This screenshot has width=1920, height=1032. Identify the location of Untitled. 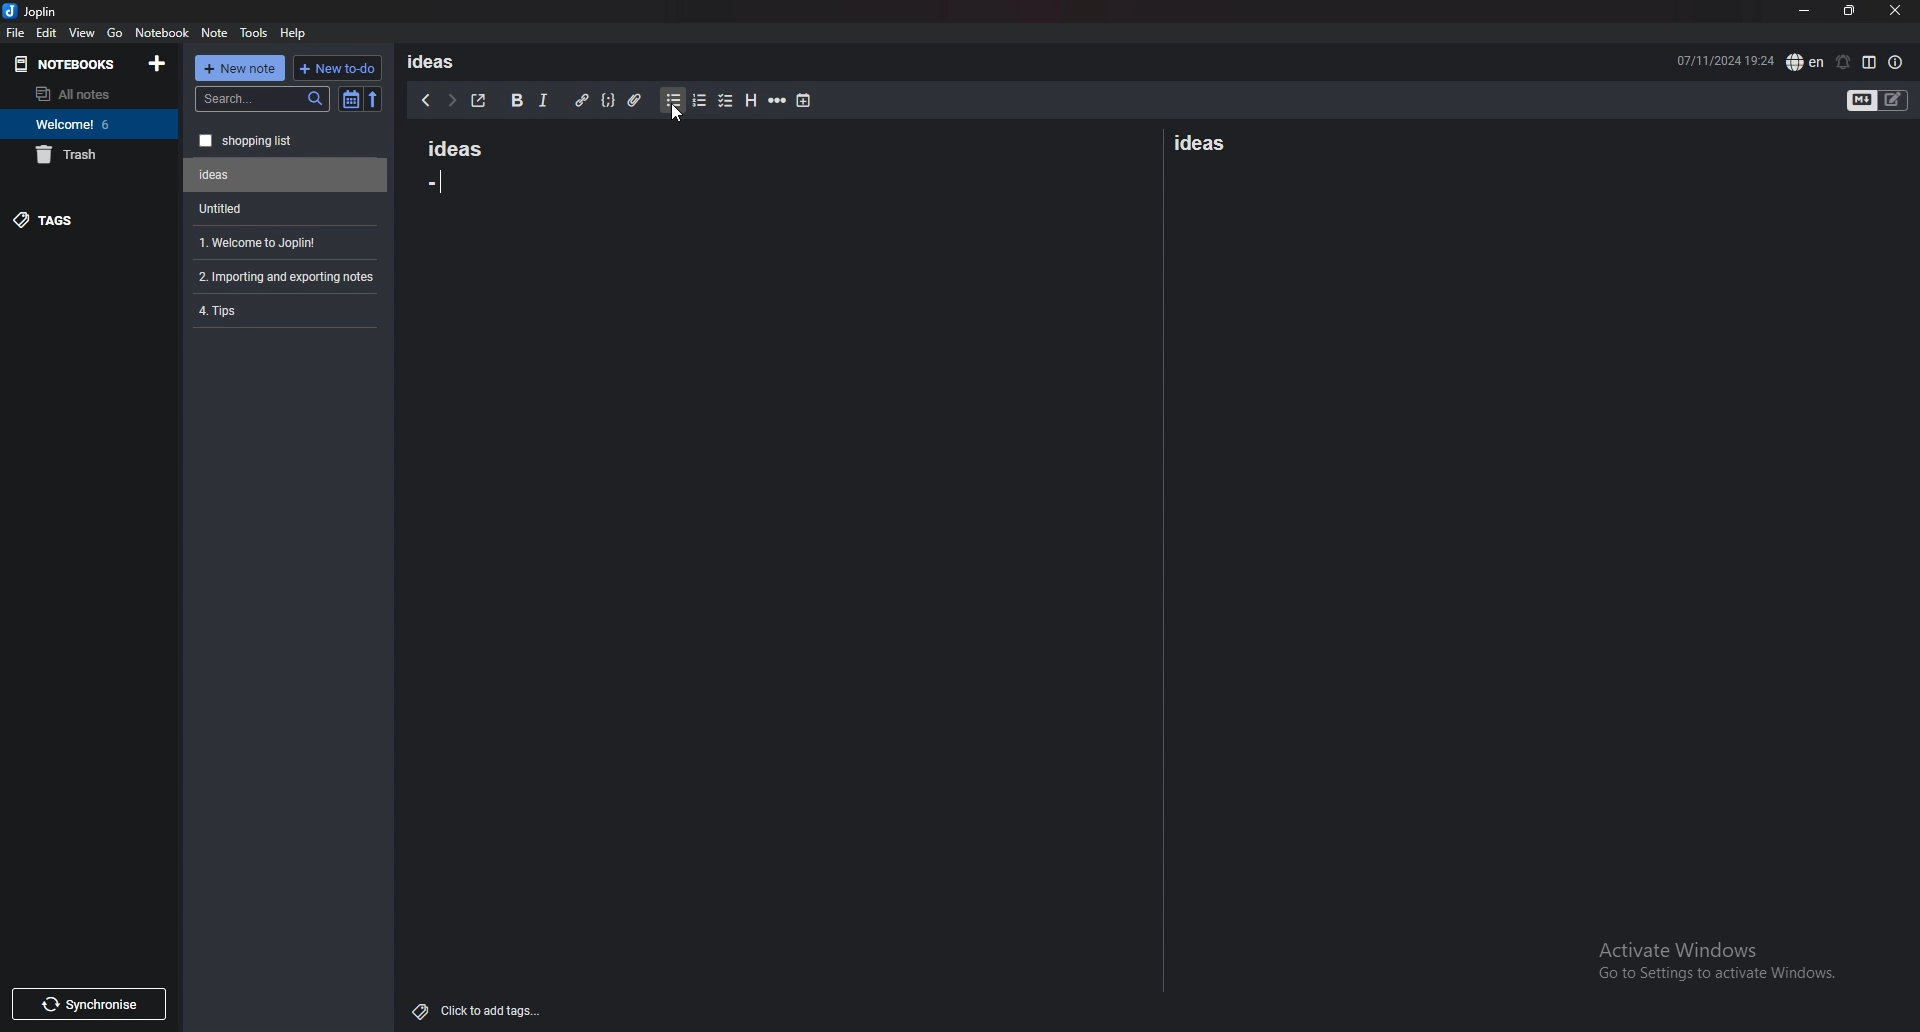
(286, 175).